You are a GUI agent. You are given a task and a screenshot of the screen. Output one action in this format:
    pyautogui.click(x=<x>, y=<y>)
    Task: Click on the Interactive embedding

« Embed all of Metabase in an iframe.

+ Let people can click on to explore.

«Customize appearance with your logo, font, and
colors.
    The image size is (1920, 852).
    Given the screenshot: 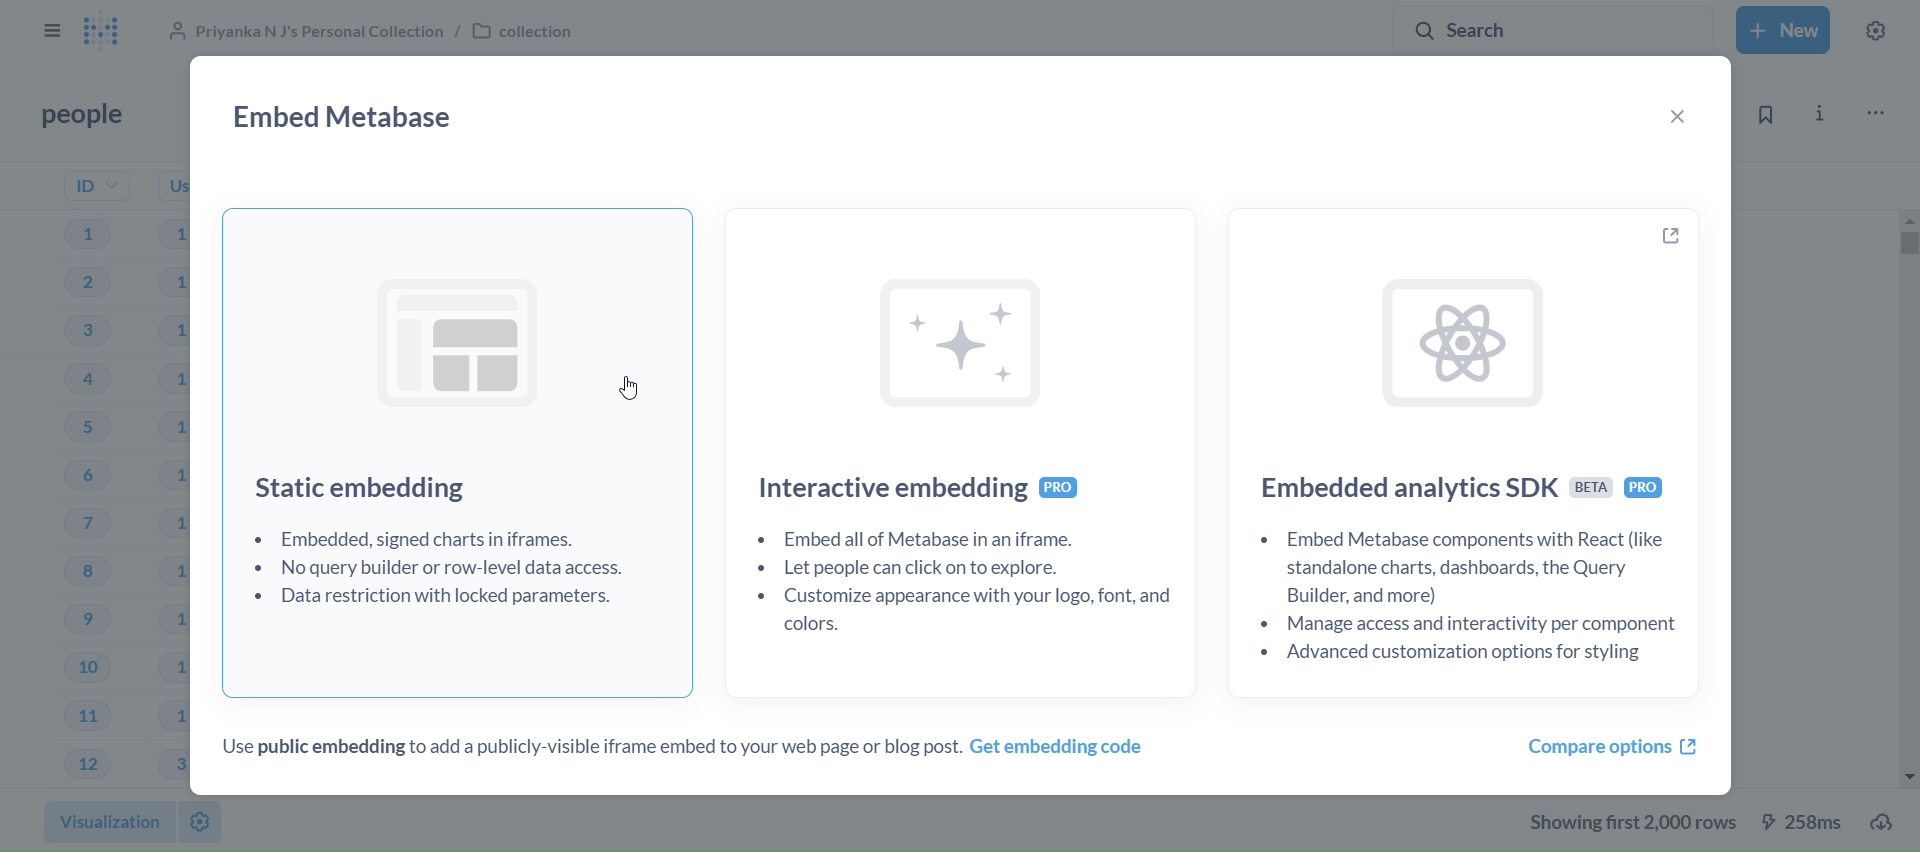 What is the action you would take?
    pyautogui.click(x=968, y=447)
    